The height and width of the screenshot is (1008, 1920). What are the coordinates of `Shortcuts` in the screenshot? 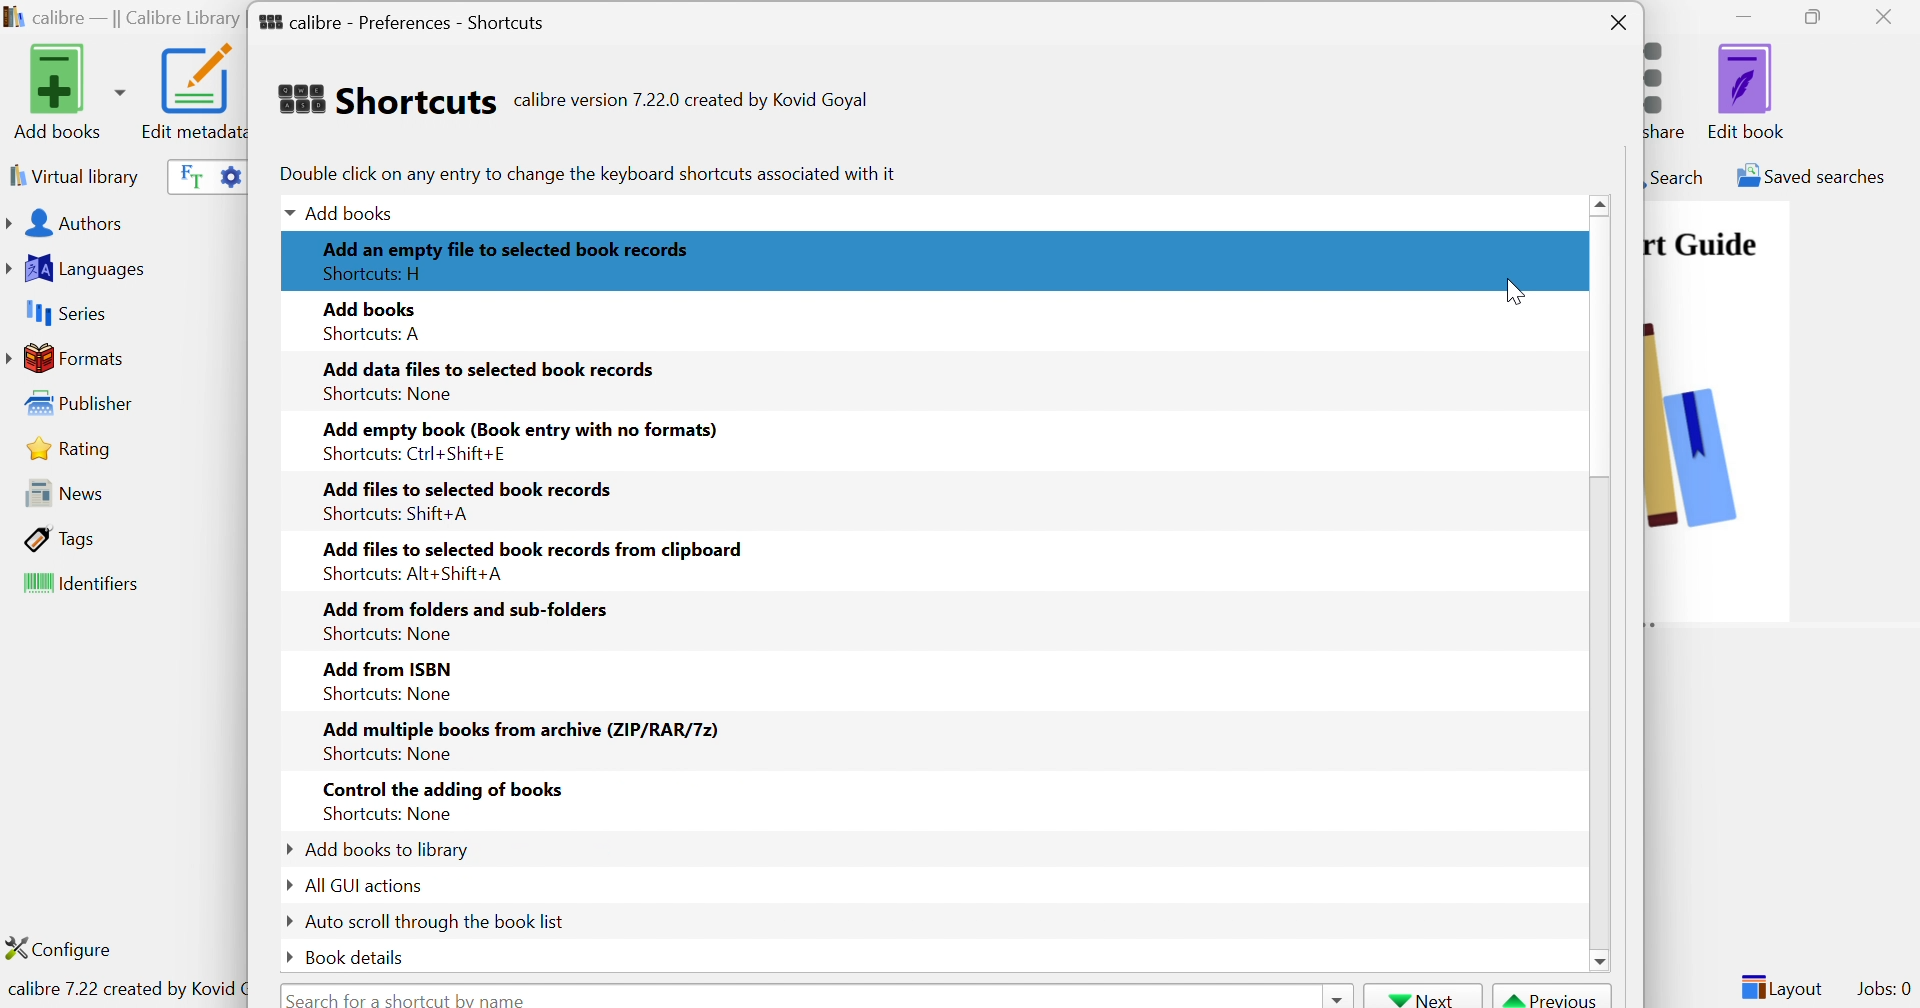 It's located at (385, 99).